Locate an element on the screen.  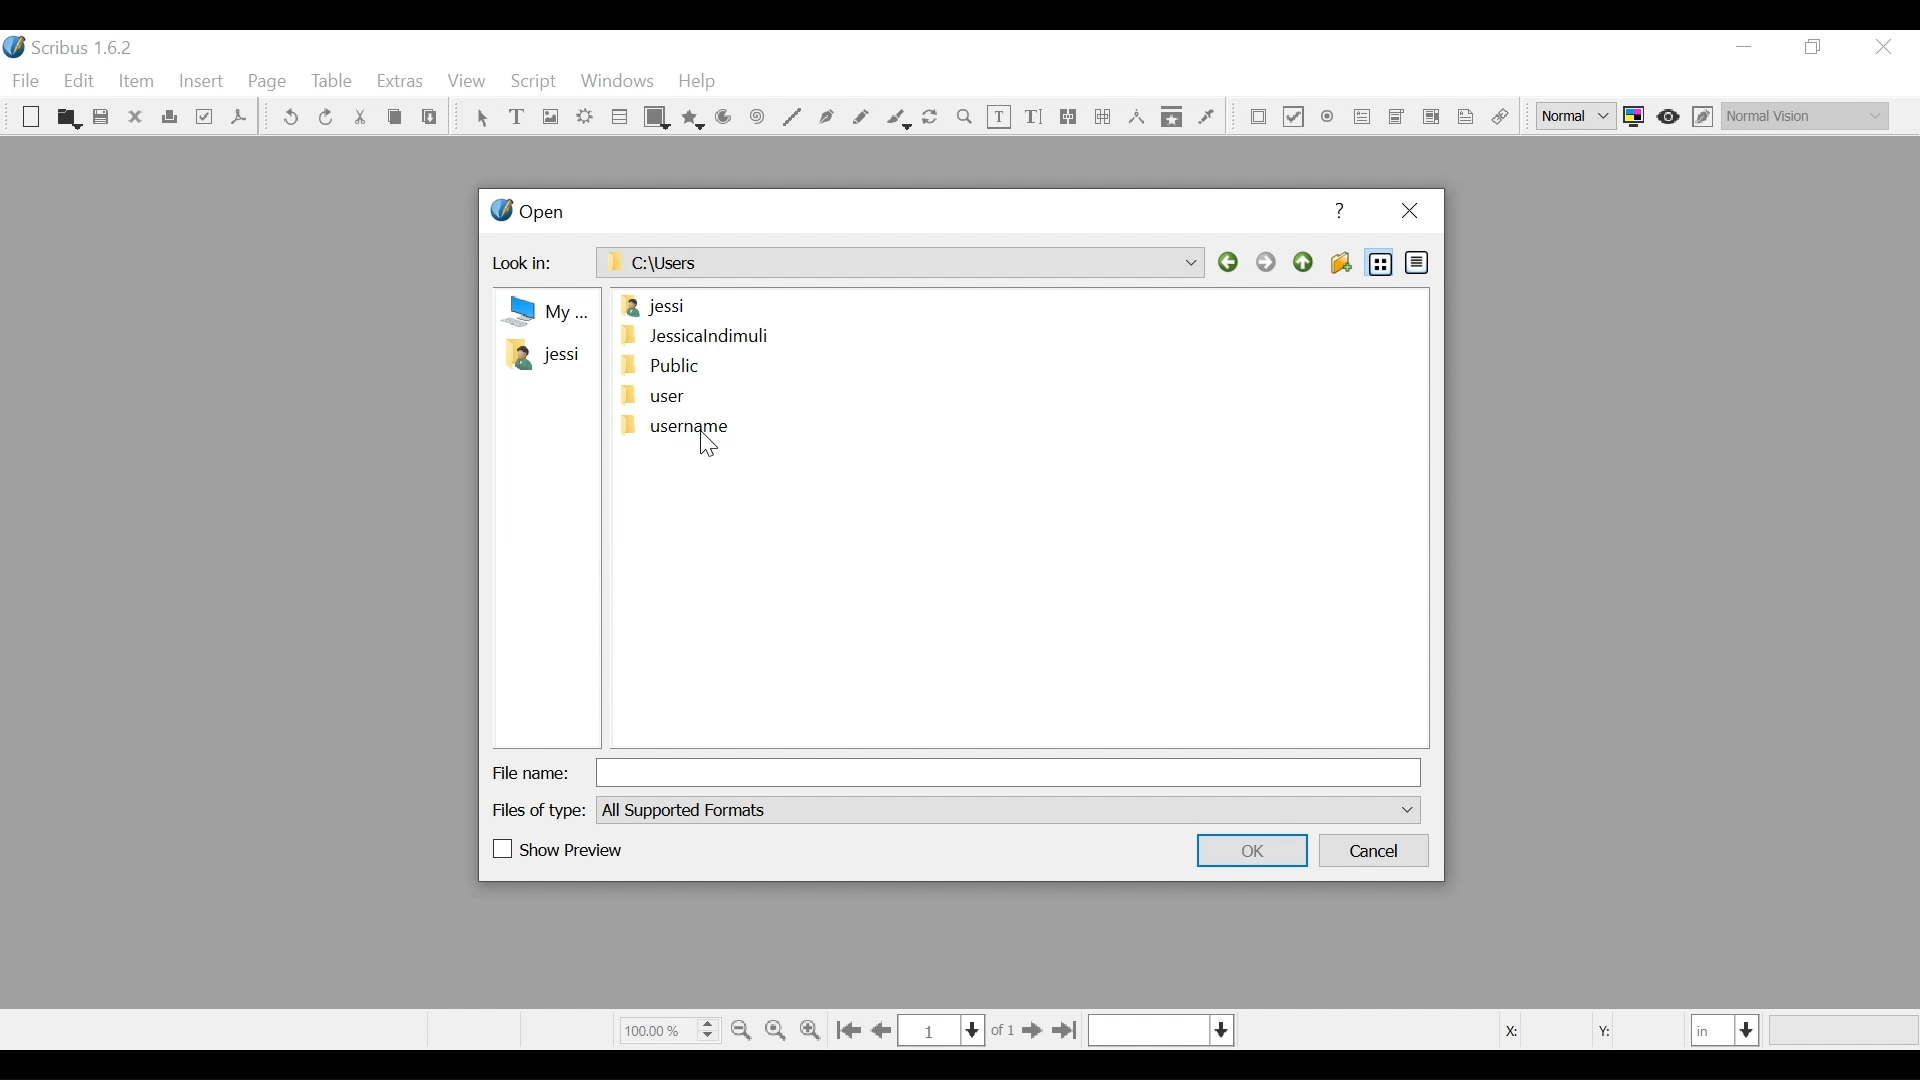
View is located at coordinates (466, 83).